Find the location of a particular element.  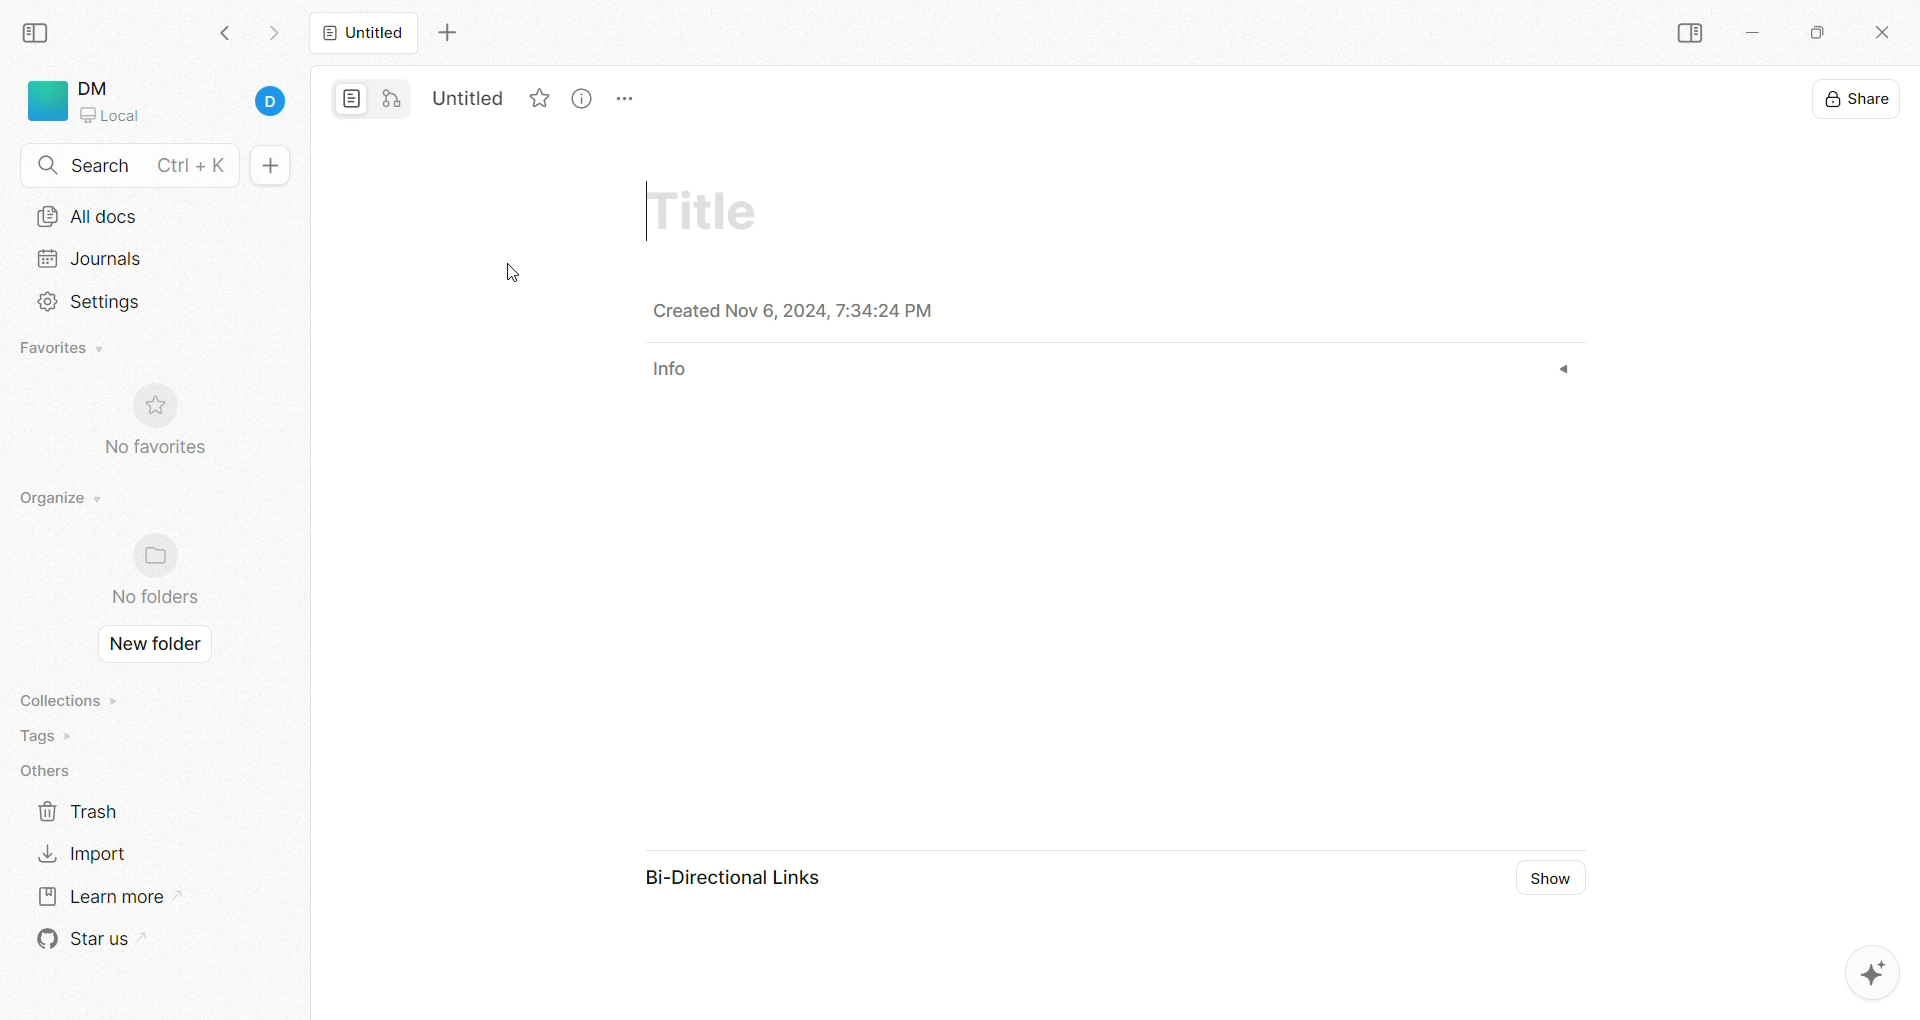

share is located at coordinates (1859, 96).